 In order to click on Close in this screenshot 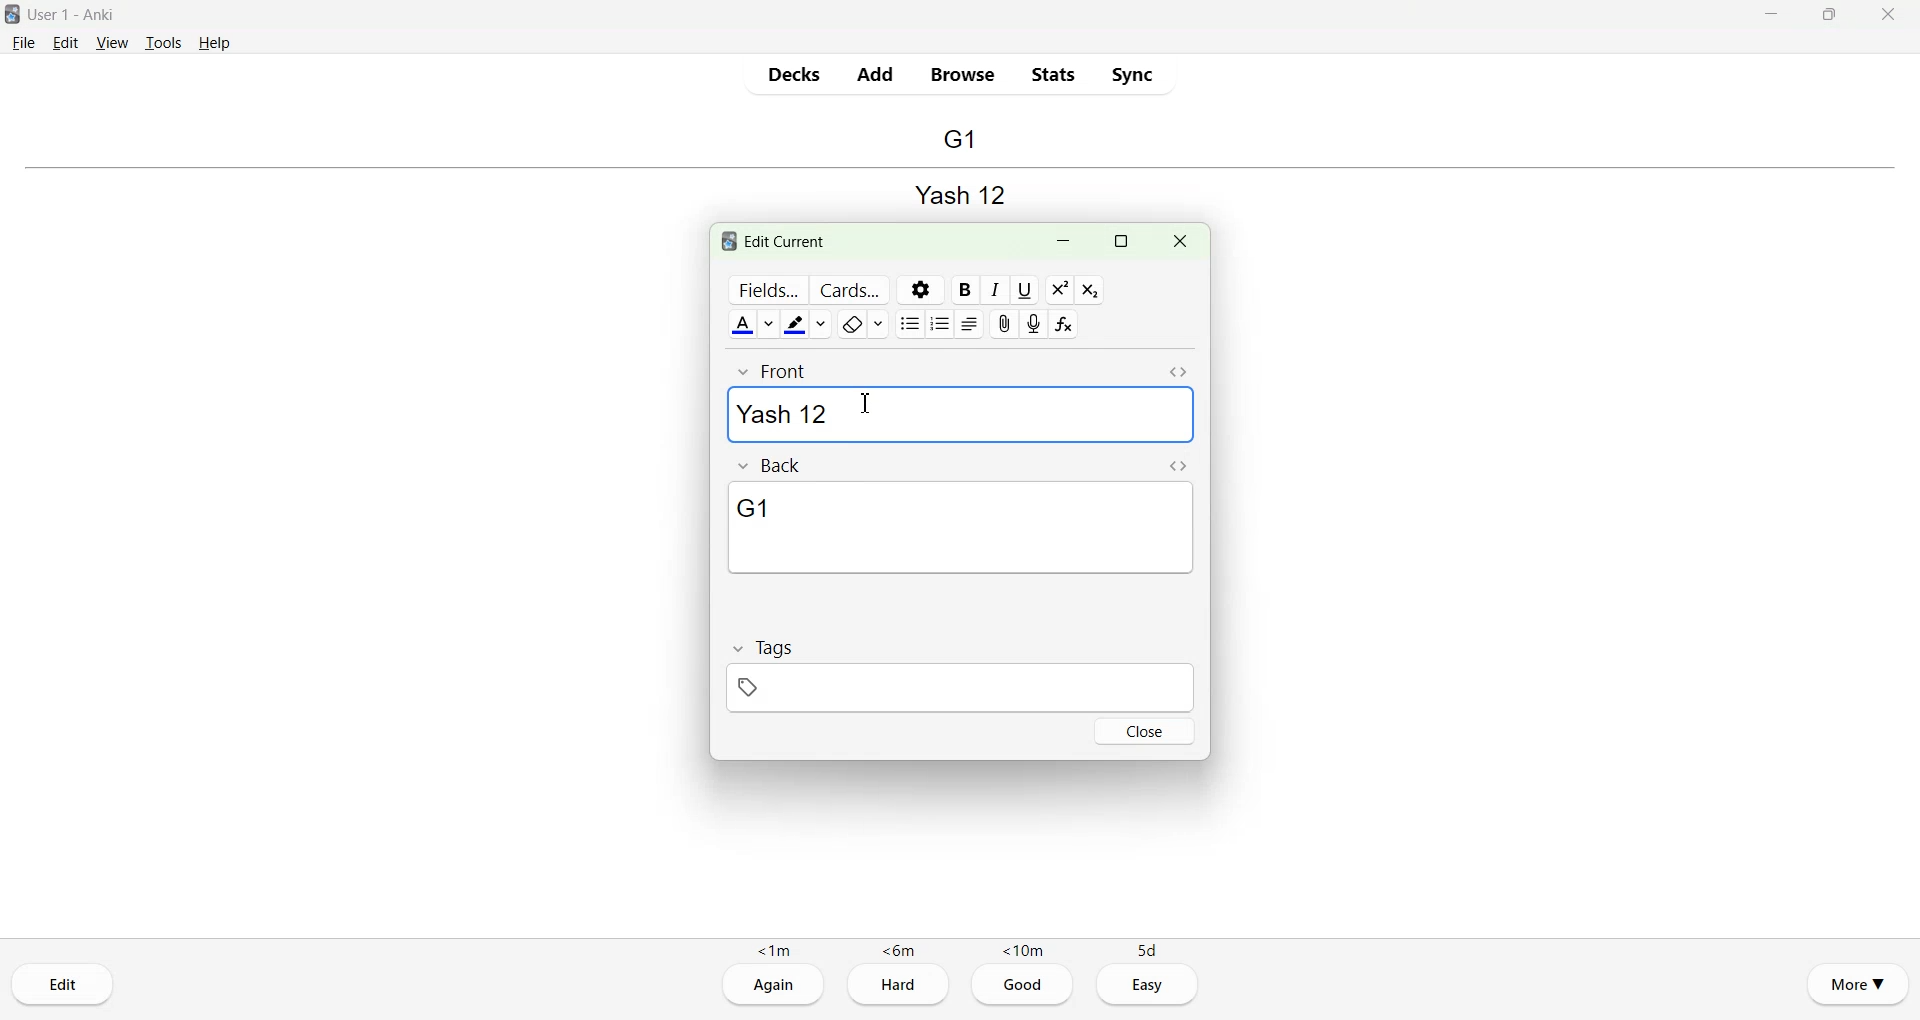, I will do `click(1145, 730)`.